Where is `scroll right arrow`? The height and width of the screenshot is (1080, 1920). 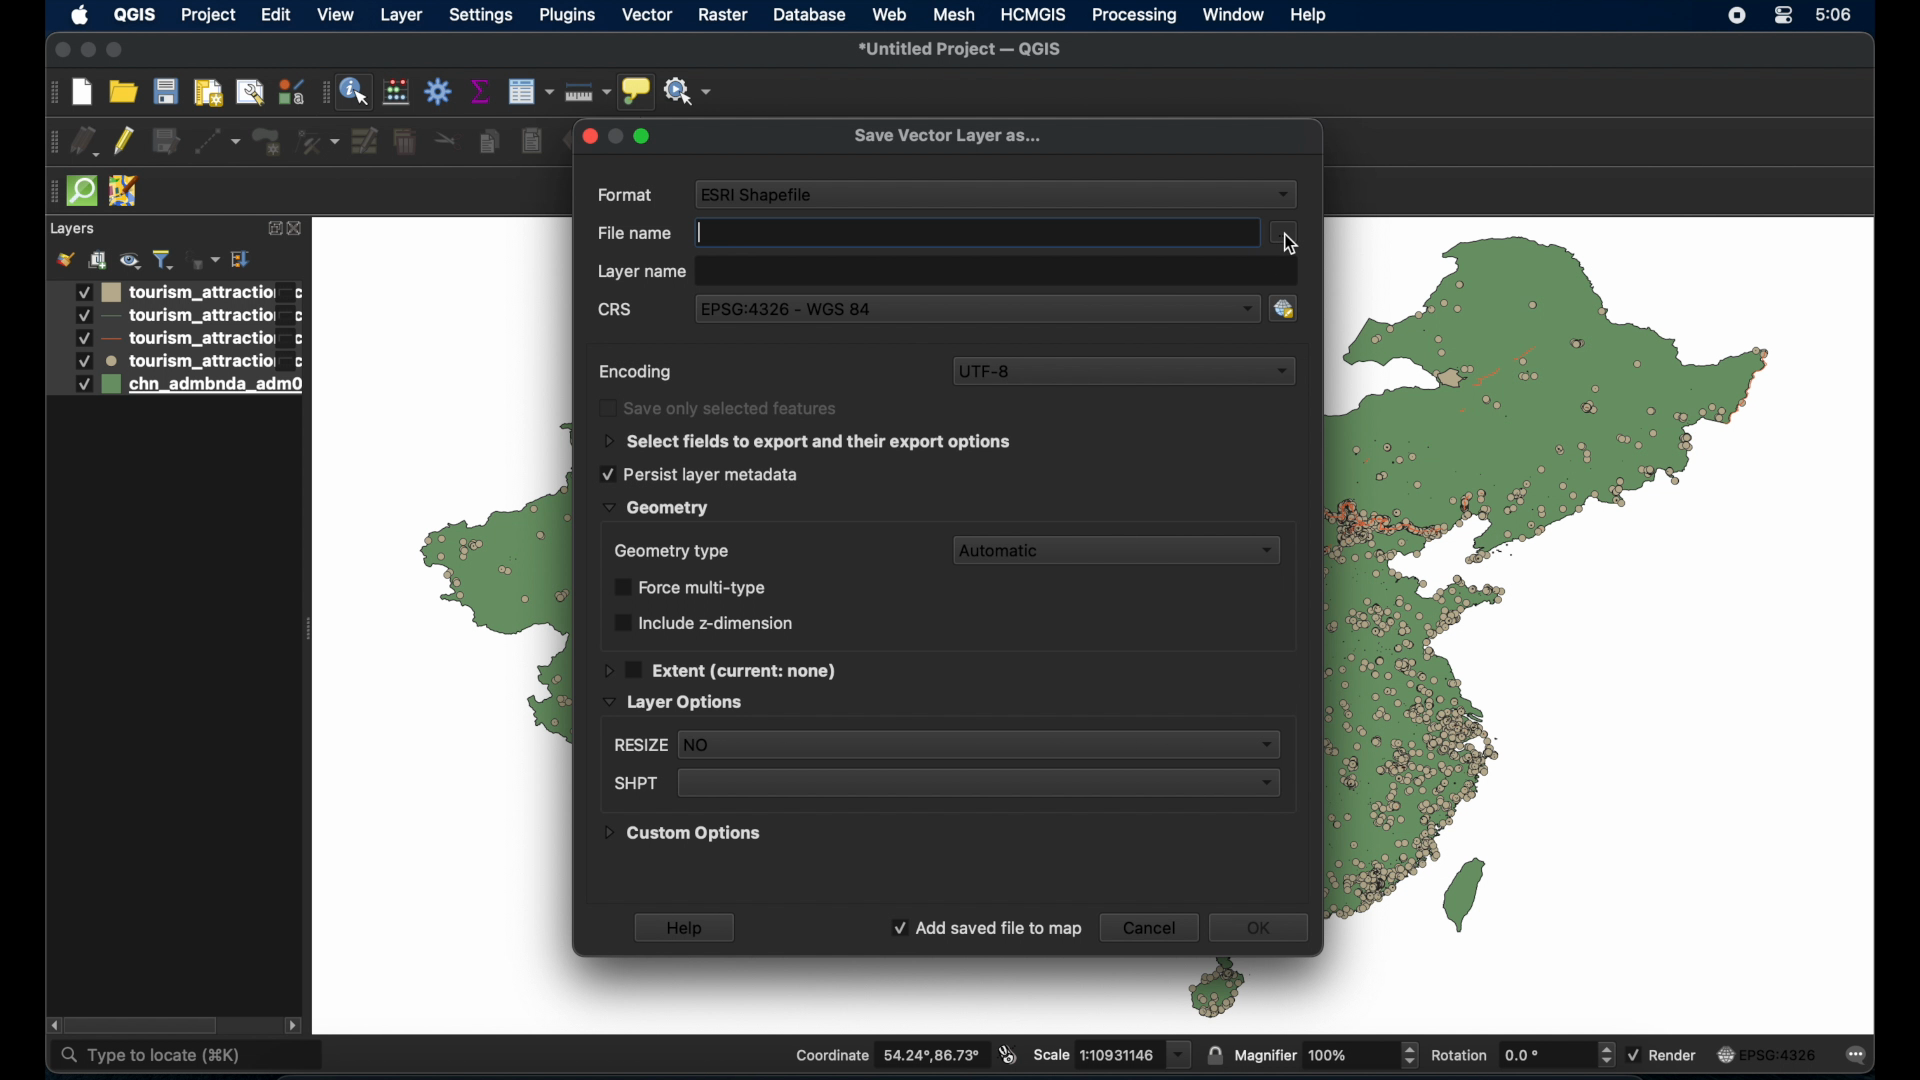
scroll right arrow is located at coordinates (293, 1024).